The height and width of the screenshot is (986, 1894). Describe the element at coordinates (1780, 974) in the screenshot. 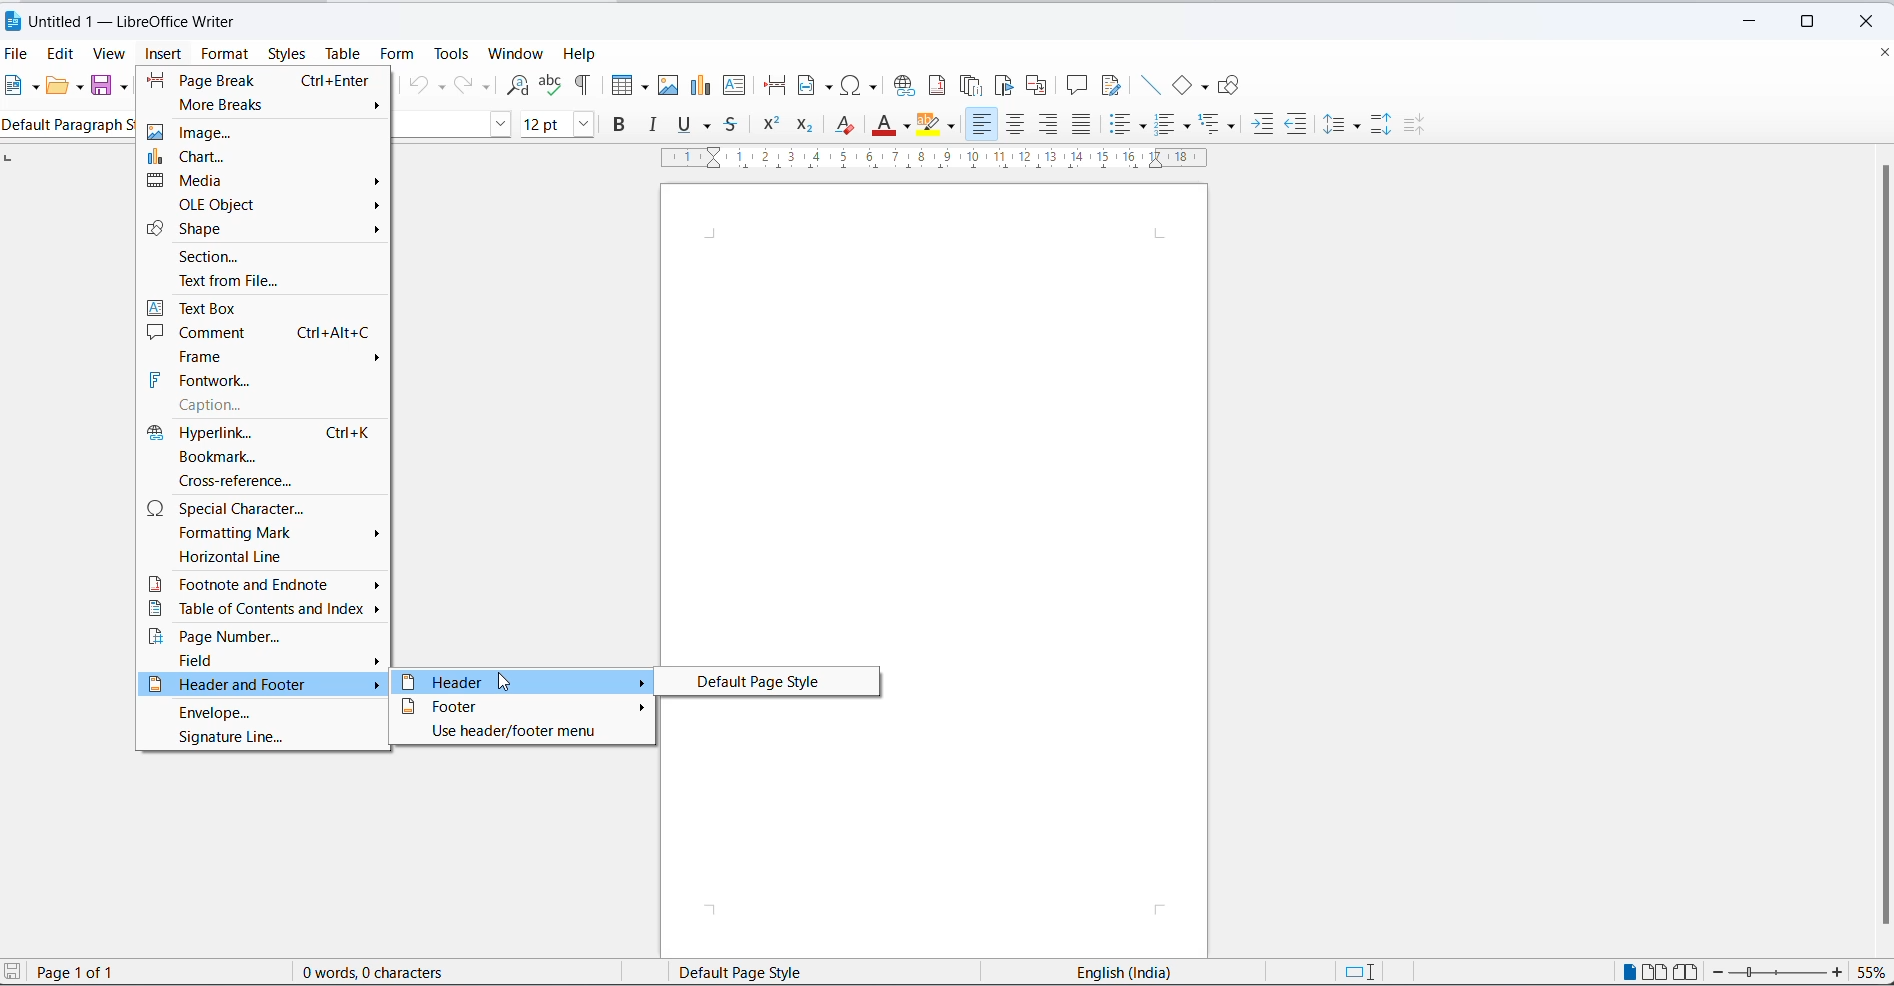

I see `zoom slider` at that location.